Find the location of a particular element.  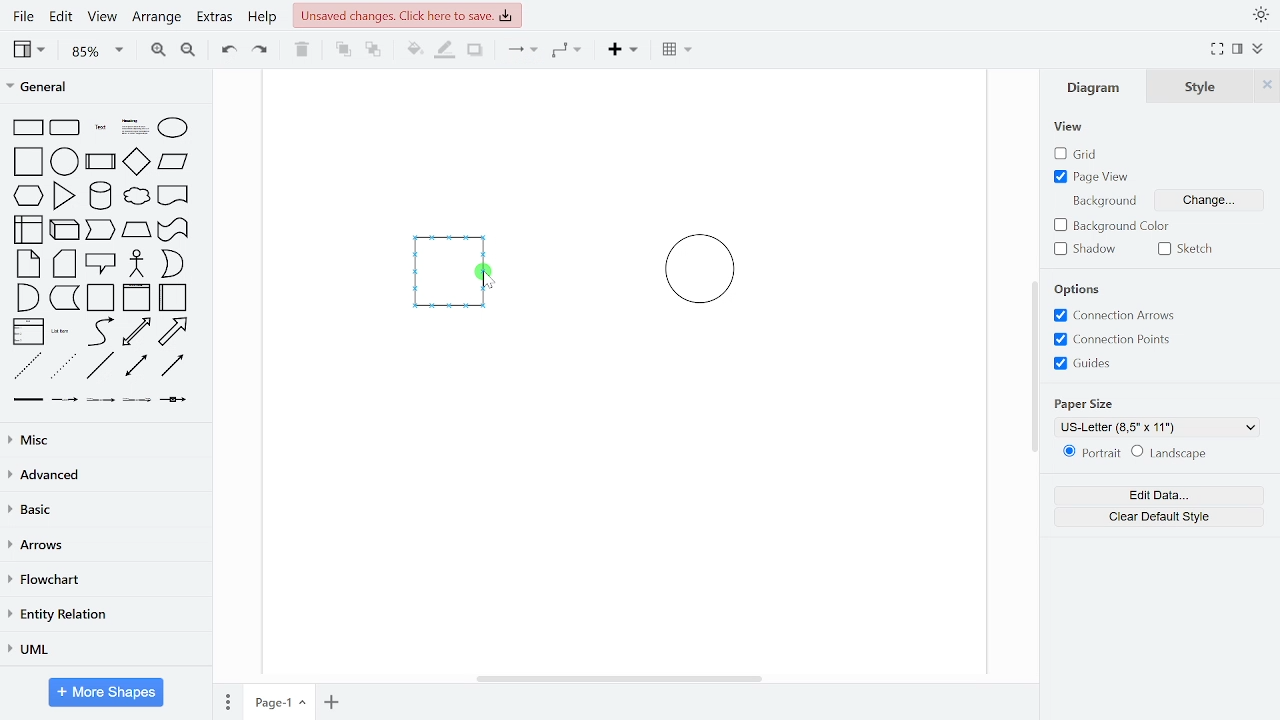

square is located at coordinates (30, 163).